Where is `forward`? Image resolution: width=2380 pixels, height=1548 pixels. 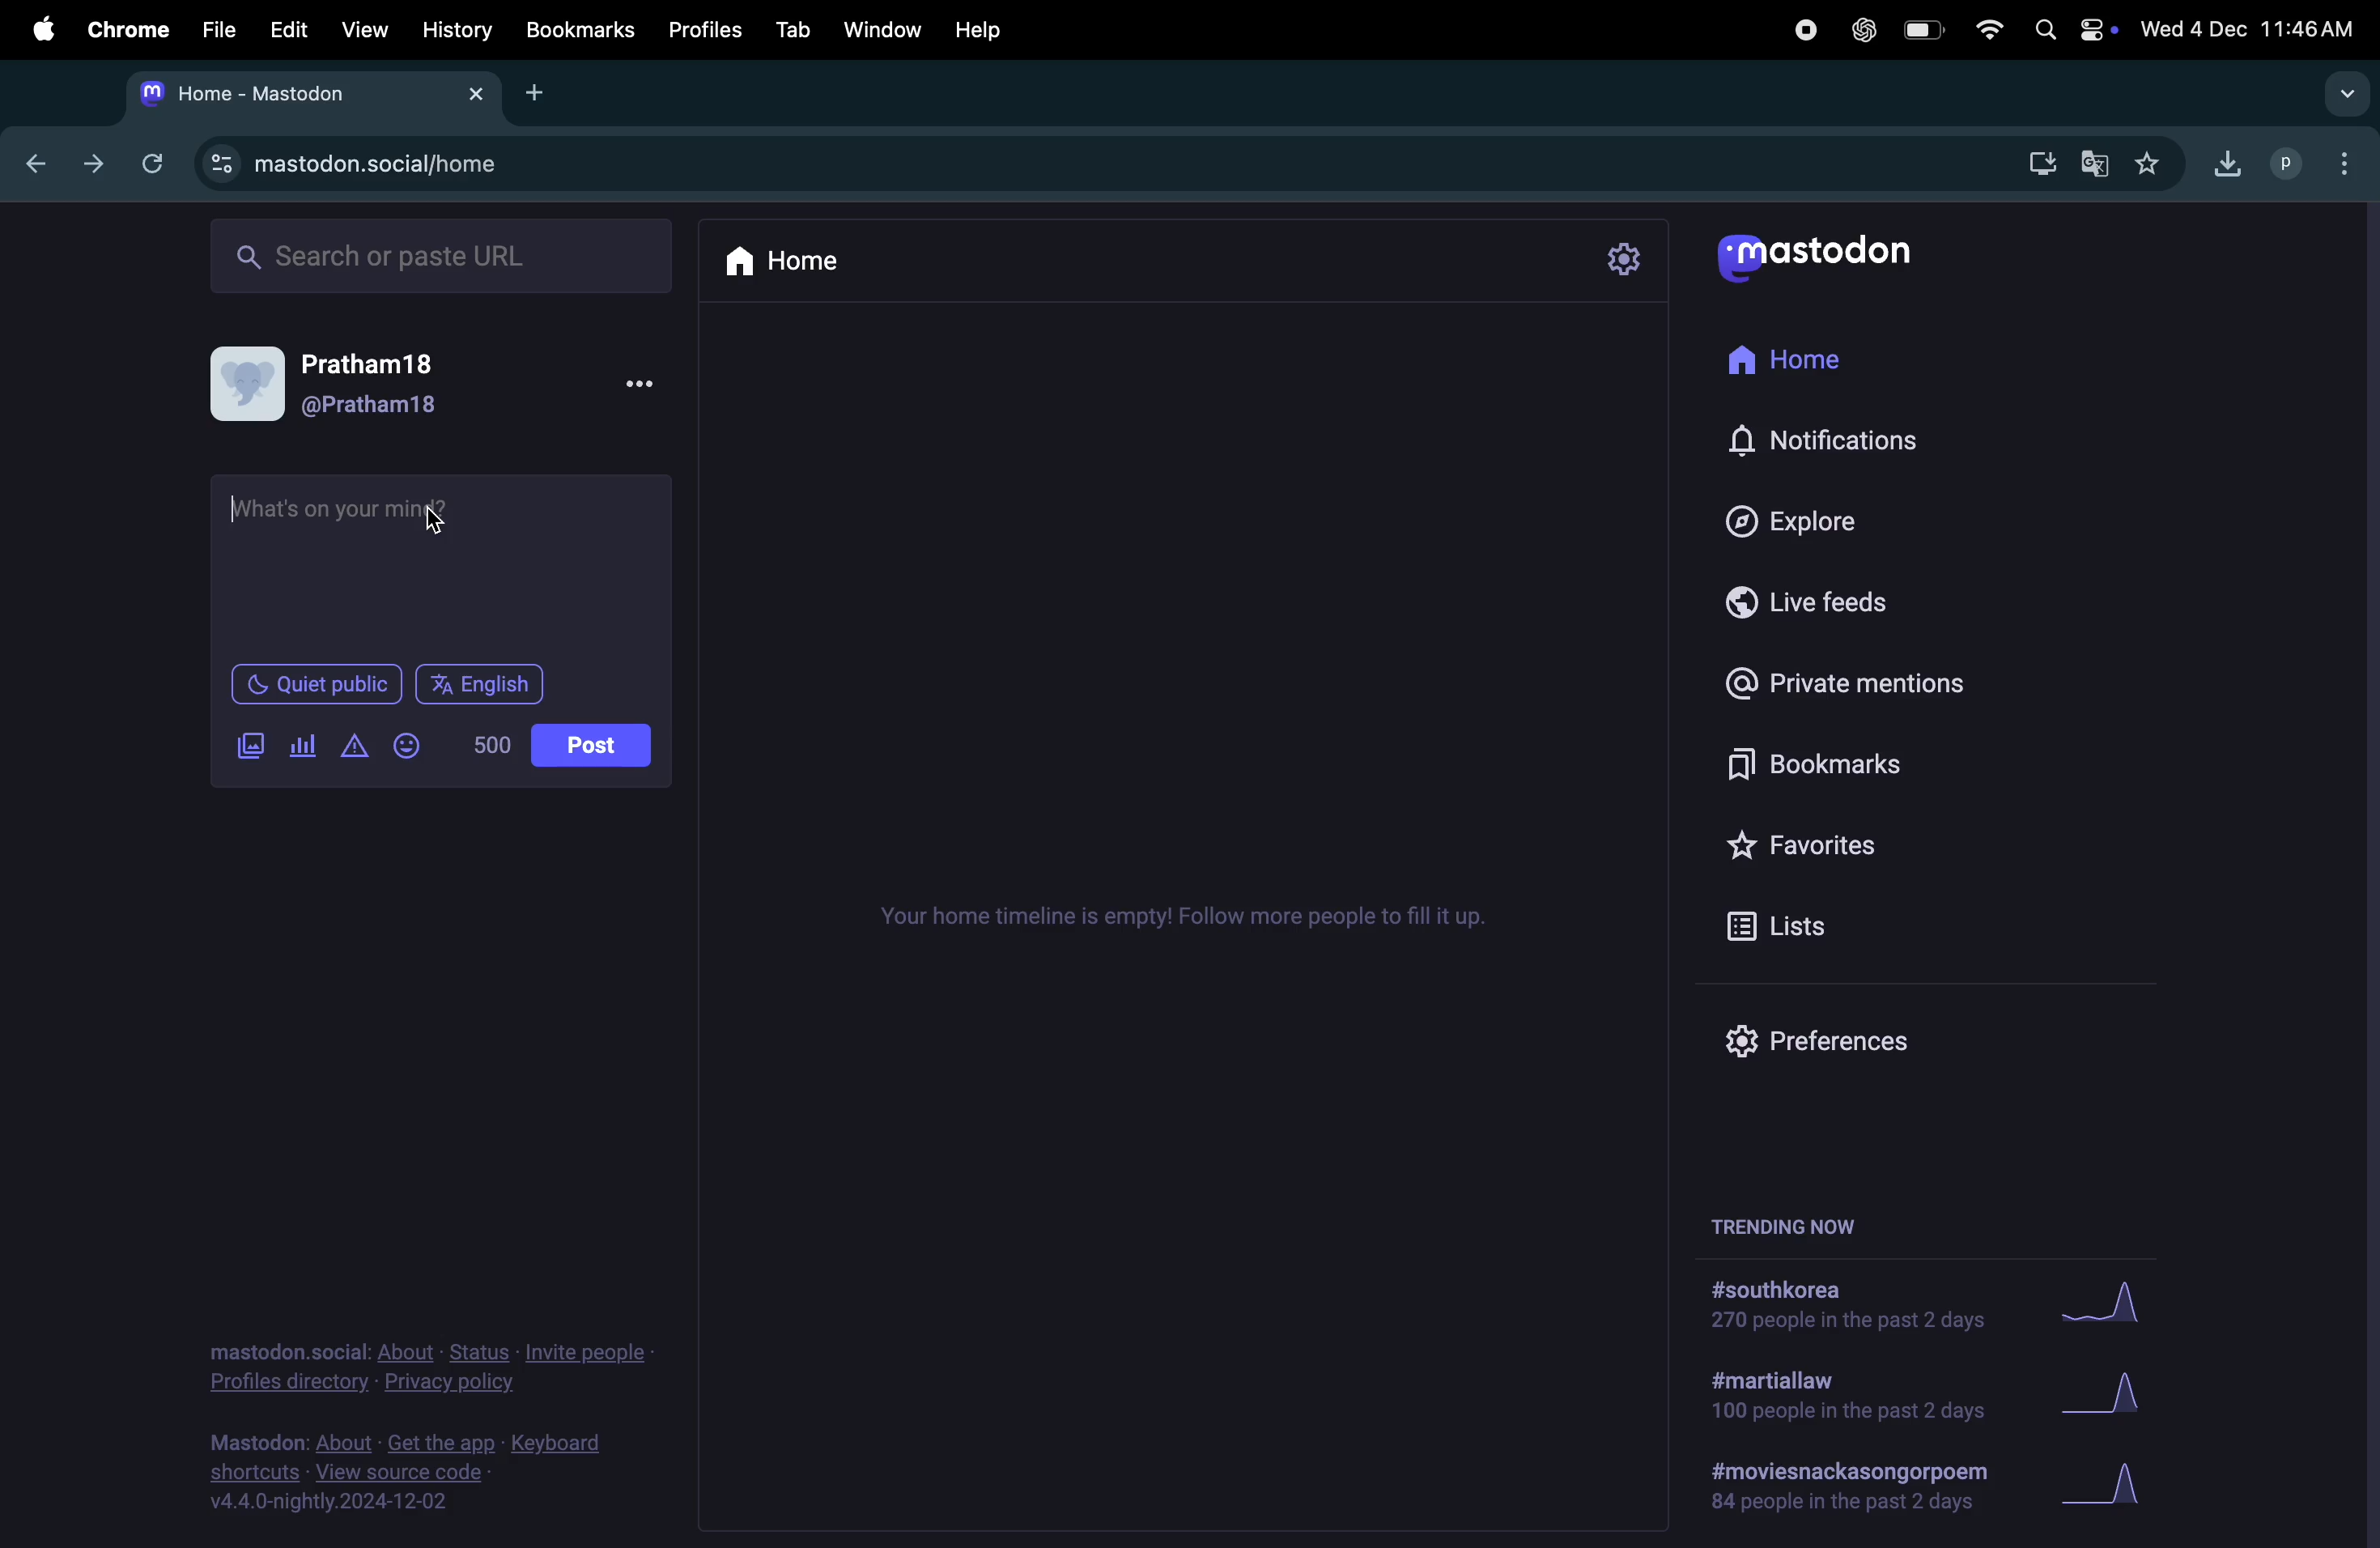
forward is located at coordinates (99, 163).